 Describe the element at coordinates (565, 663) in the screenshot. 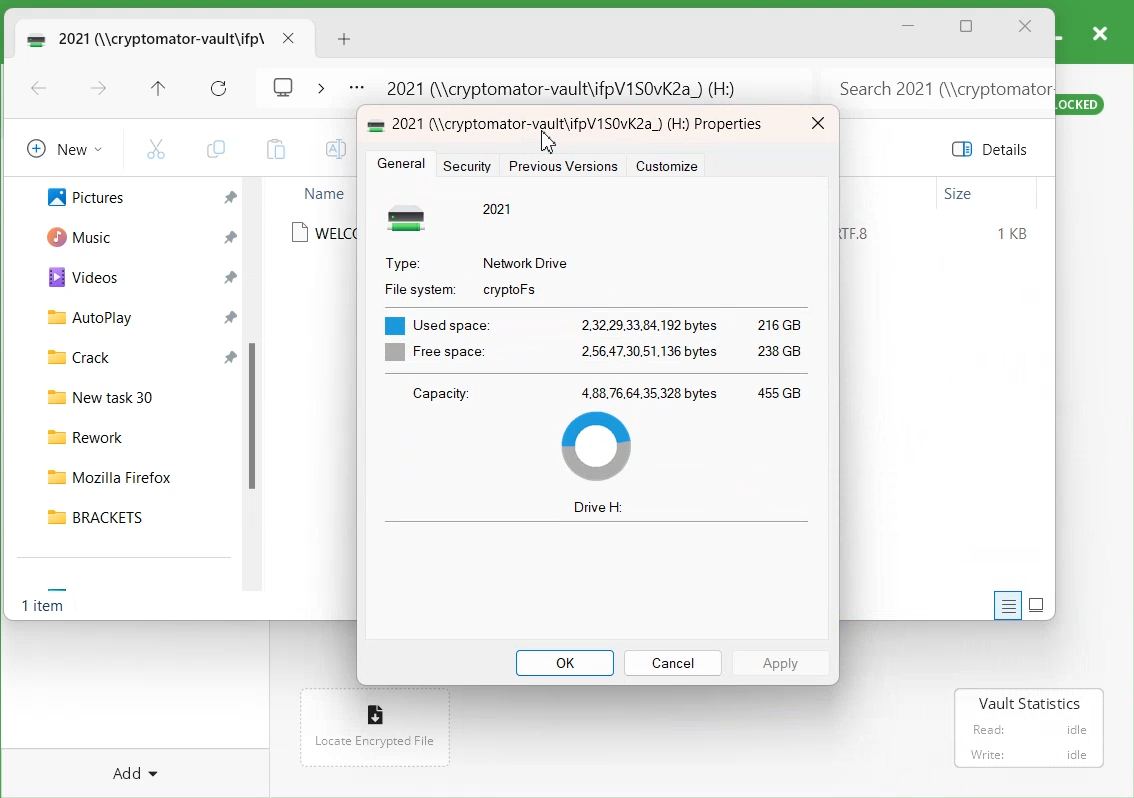

I see `OK` at that location.